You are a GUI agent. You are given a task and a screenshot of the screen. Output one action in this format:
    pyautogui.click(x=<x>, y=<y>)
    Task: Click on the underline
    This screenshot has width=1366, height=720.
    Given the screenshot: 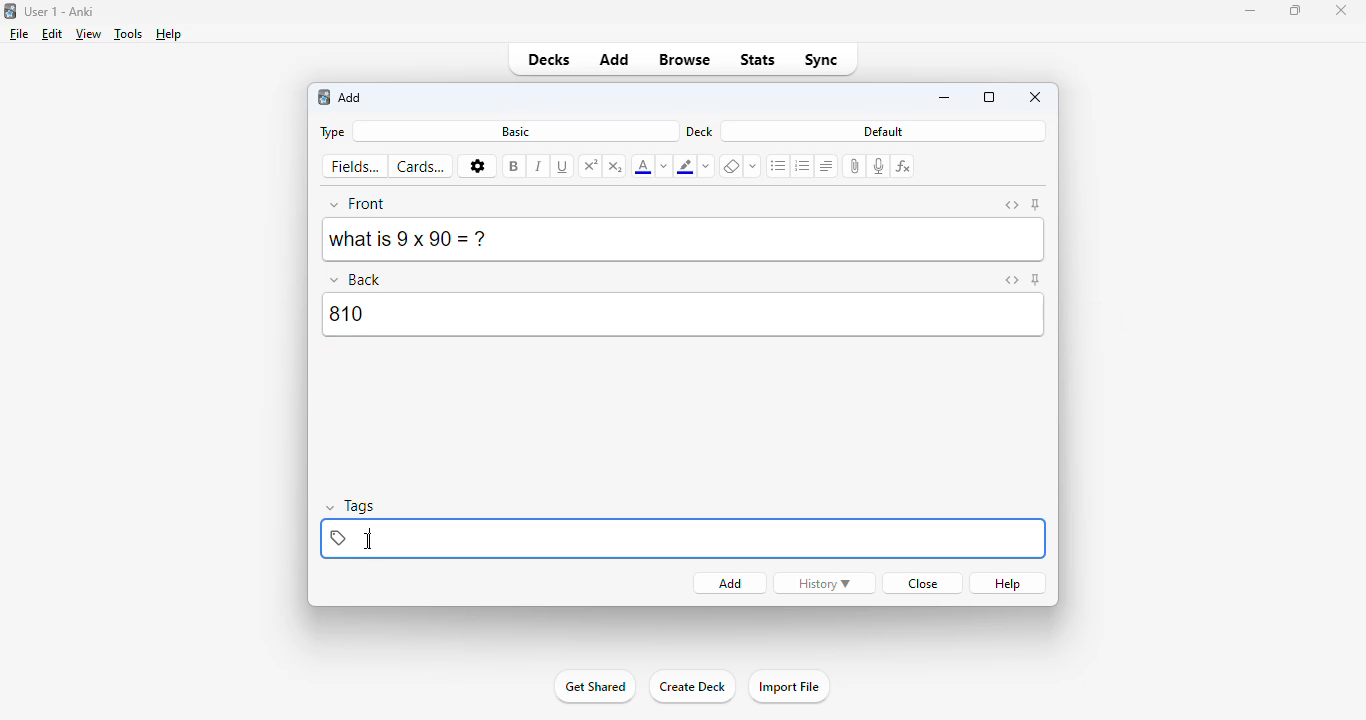 What is the action you would take?
    pyautogui.click(x=563, y=167)
    